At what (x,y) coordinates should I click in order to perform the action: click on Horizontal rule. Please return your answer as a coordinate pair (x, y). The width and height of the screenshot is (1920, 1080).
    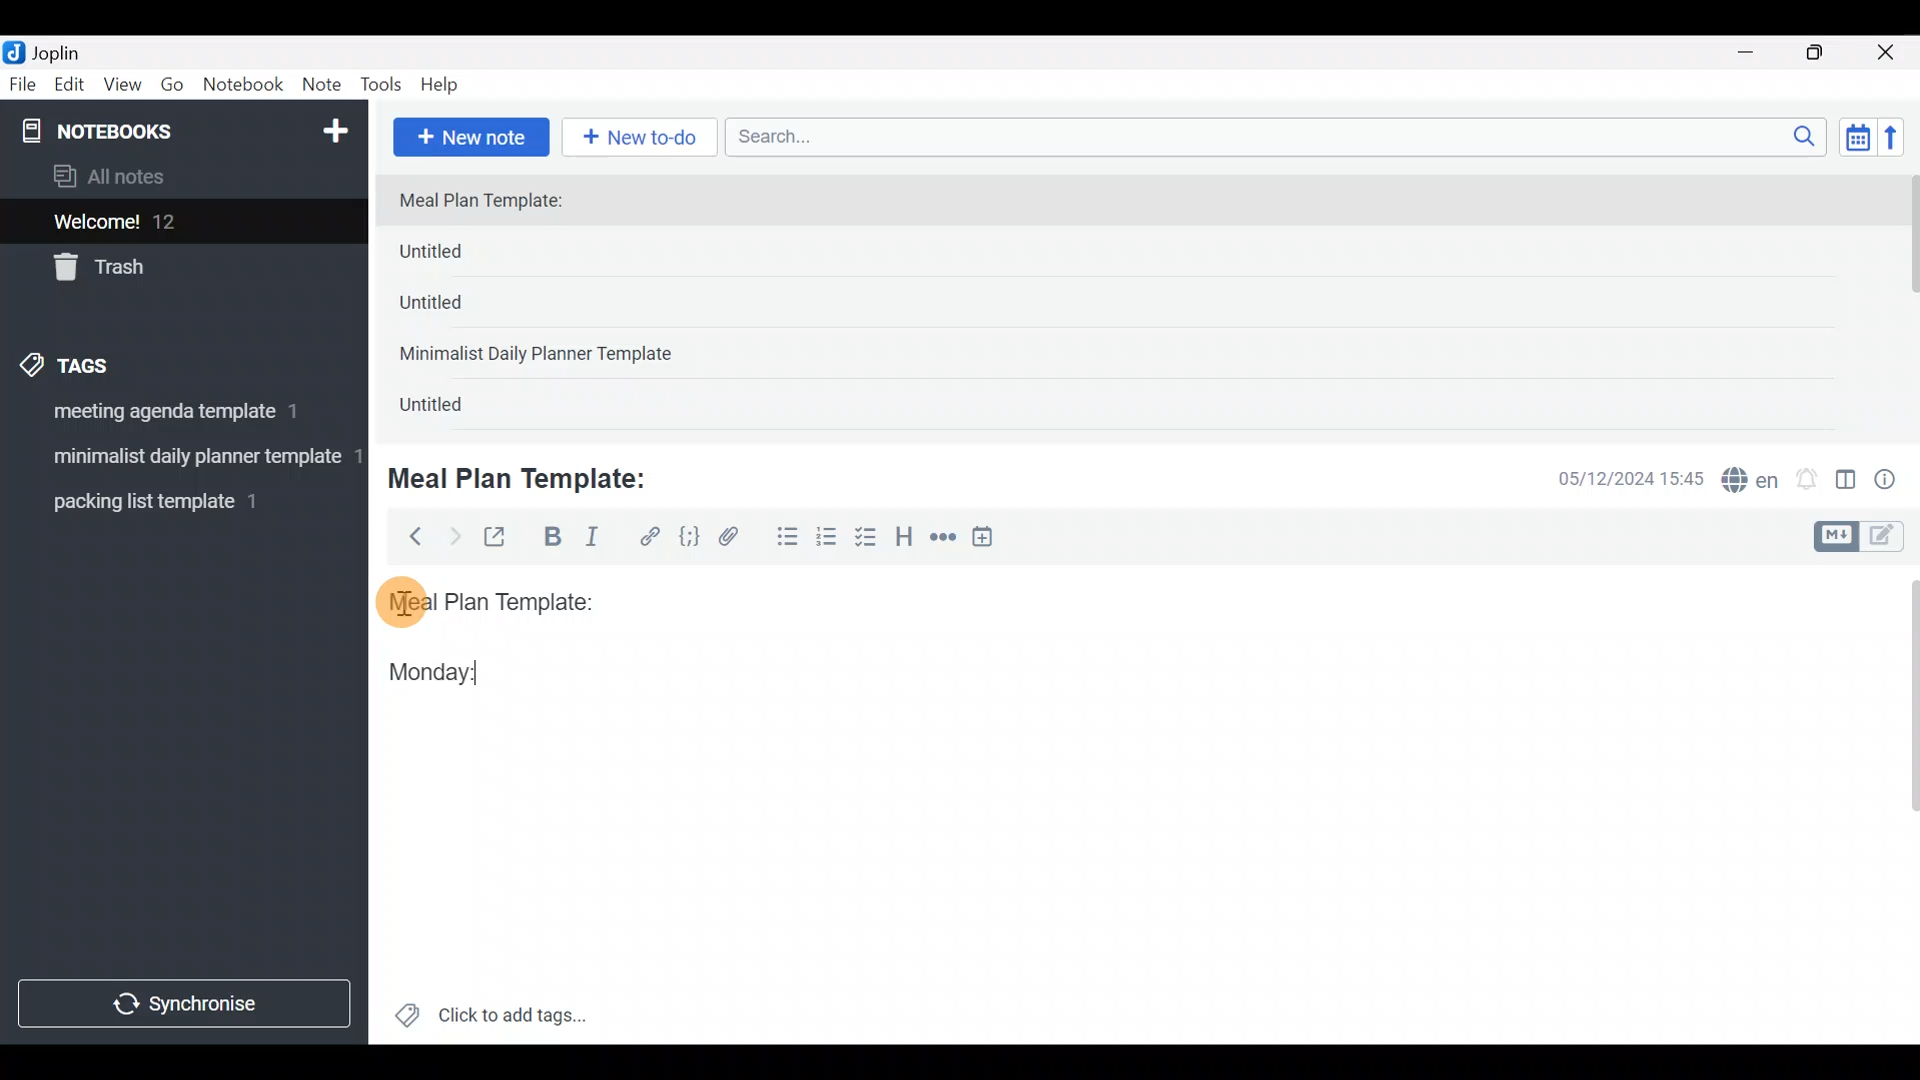
    Looking at the image, I should click on (943, 539).